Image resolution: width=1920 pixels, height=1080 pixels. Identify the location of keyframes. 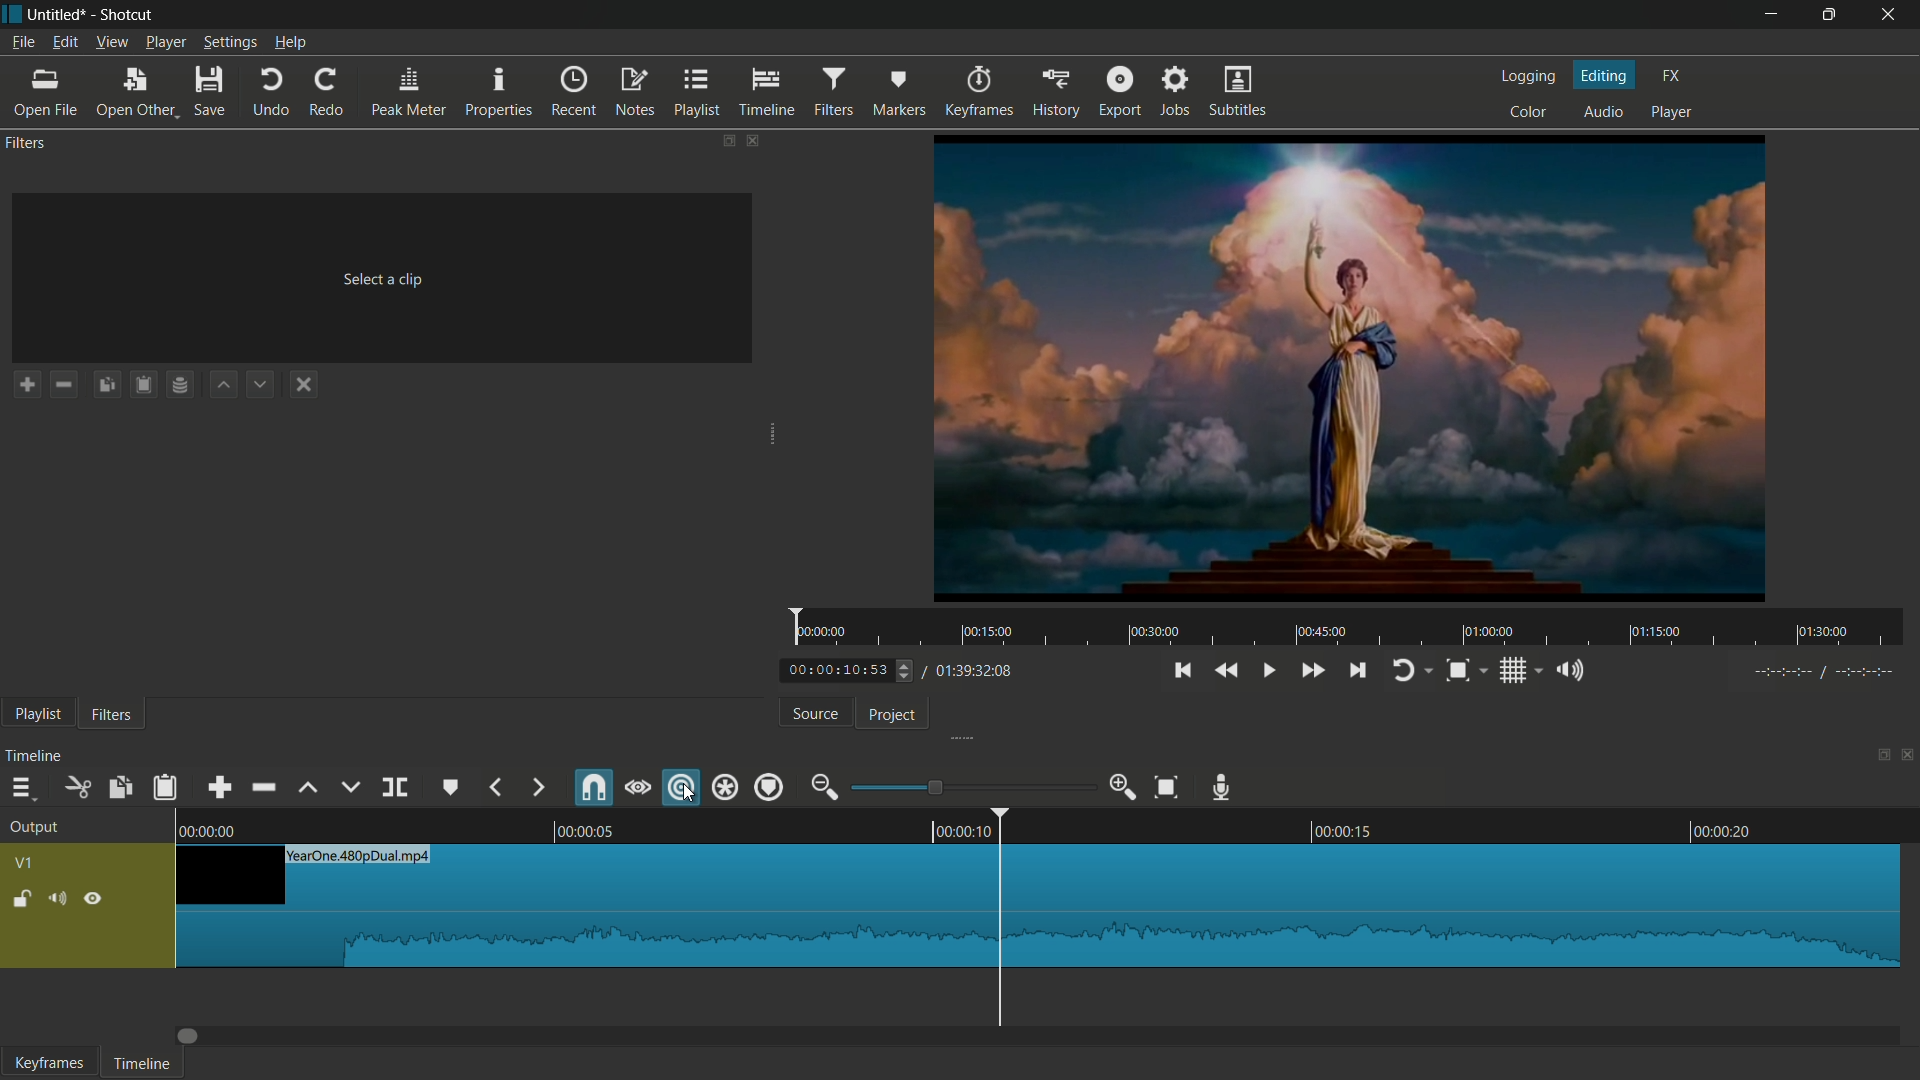
(981, 91).